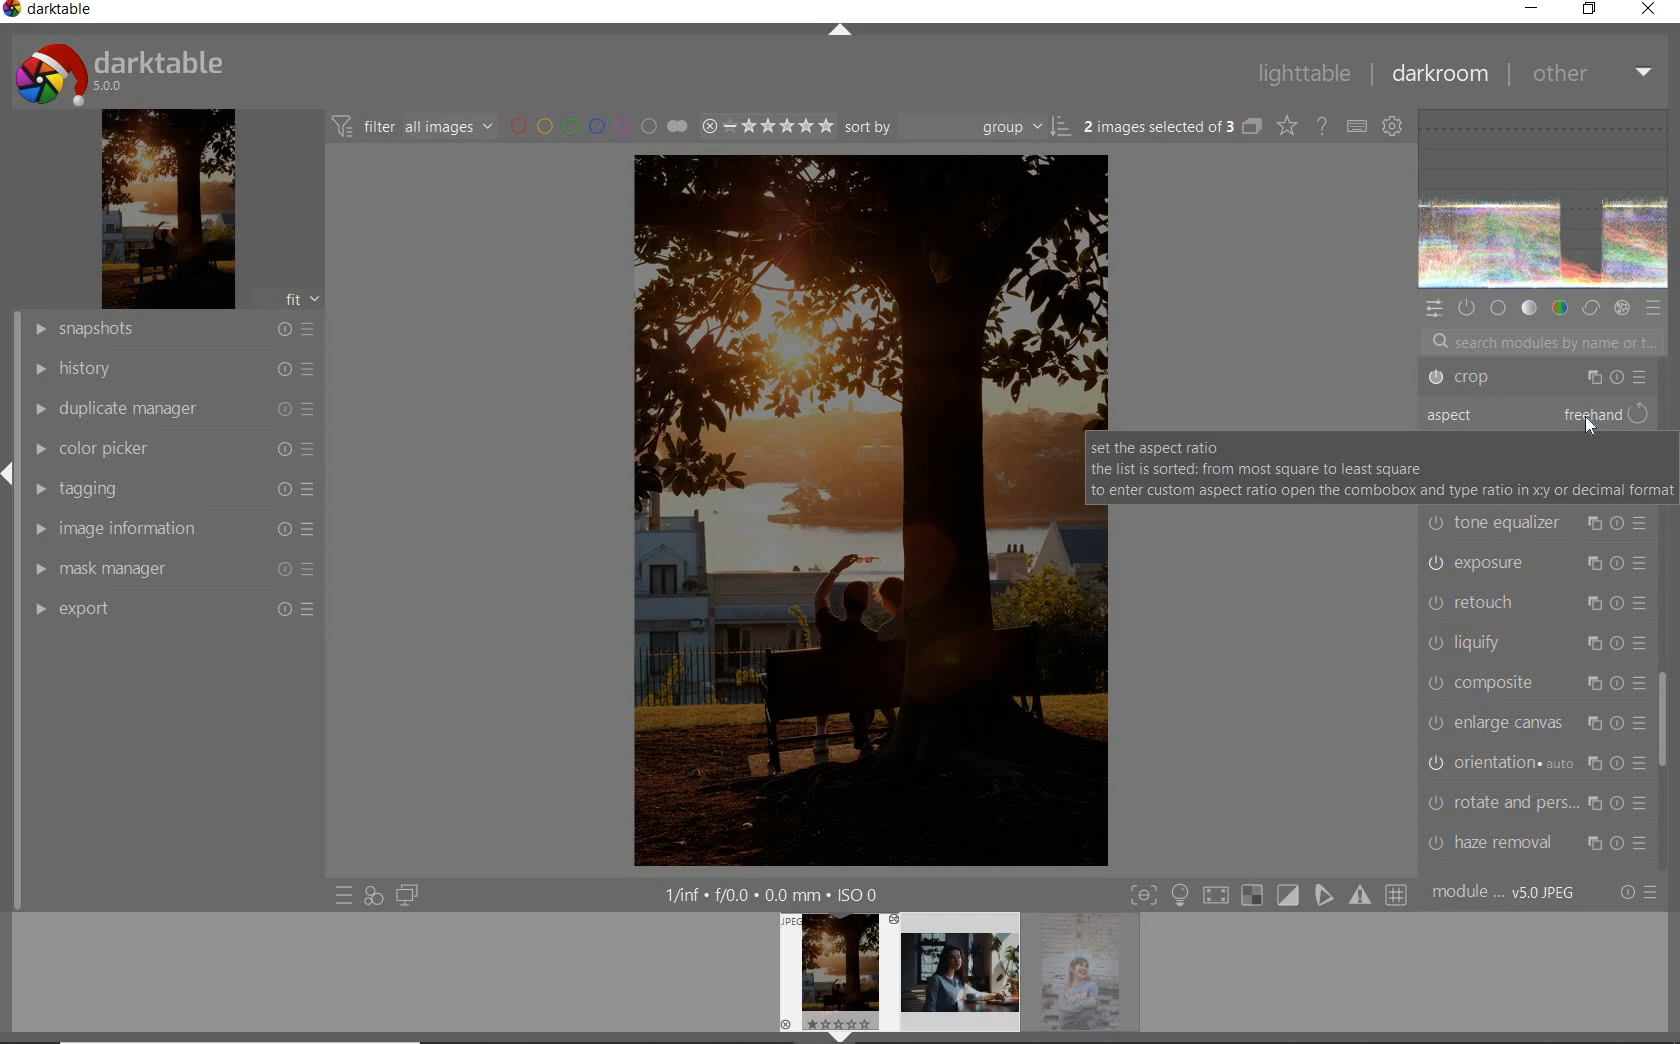 This screenshot has width=1680, height=1044. Describe the element at coordinates (1543, 201) in the screenshot. I see `waveform` at that location.